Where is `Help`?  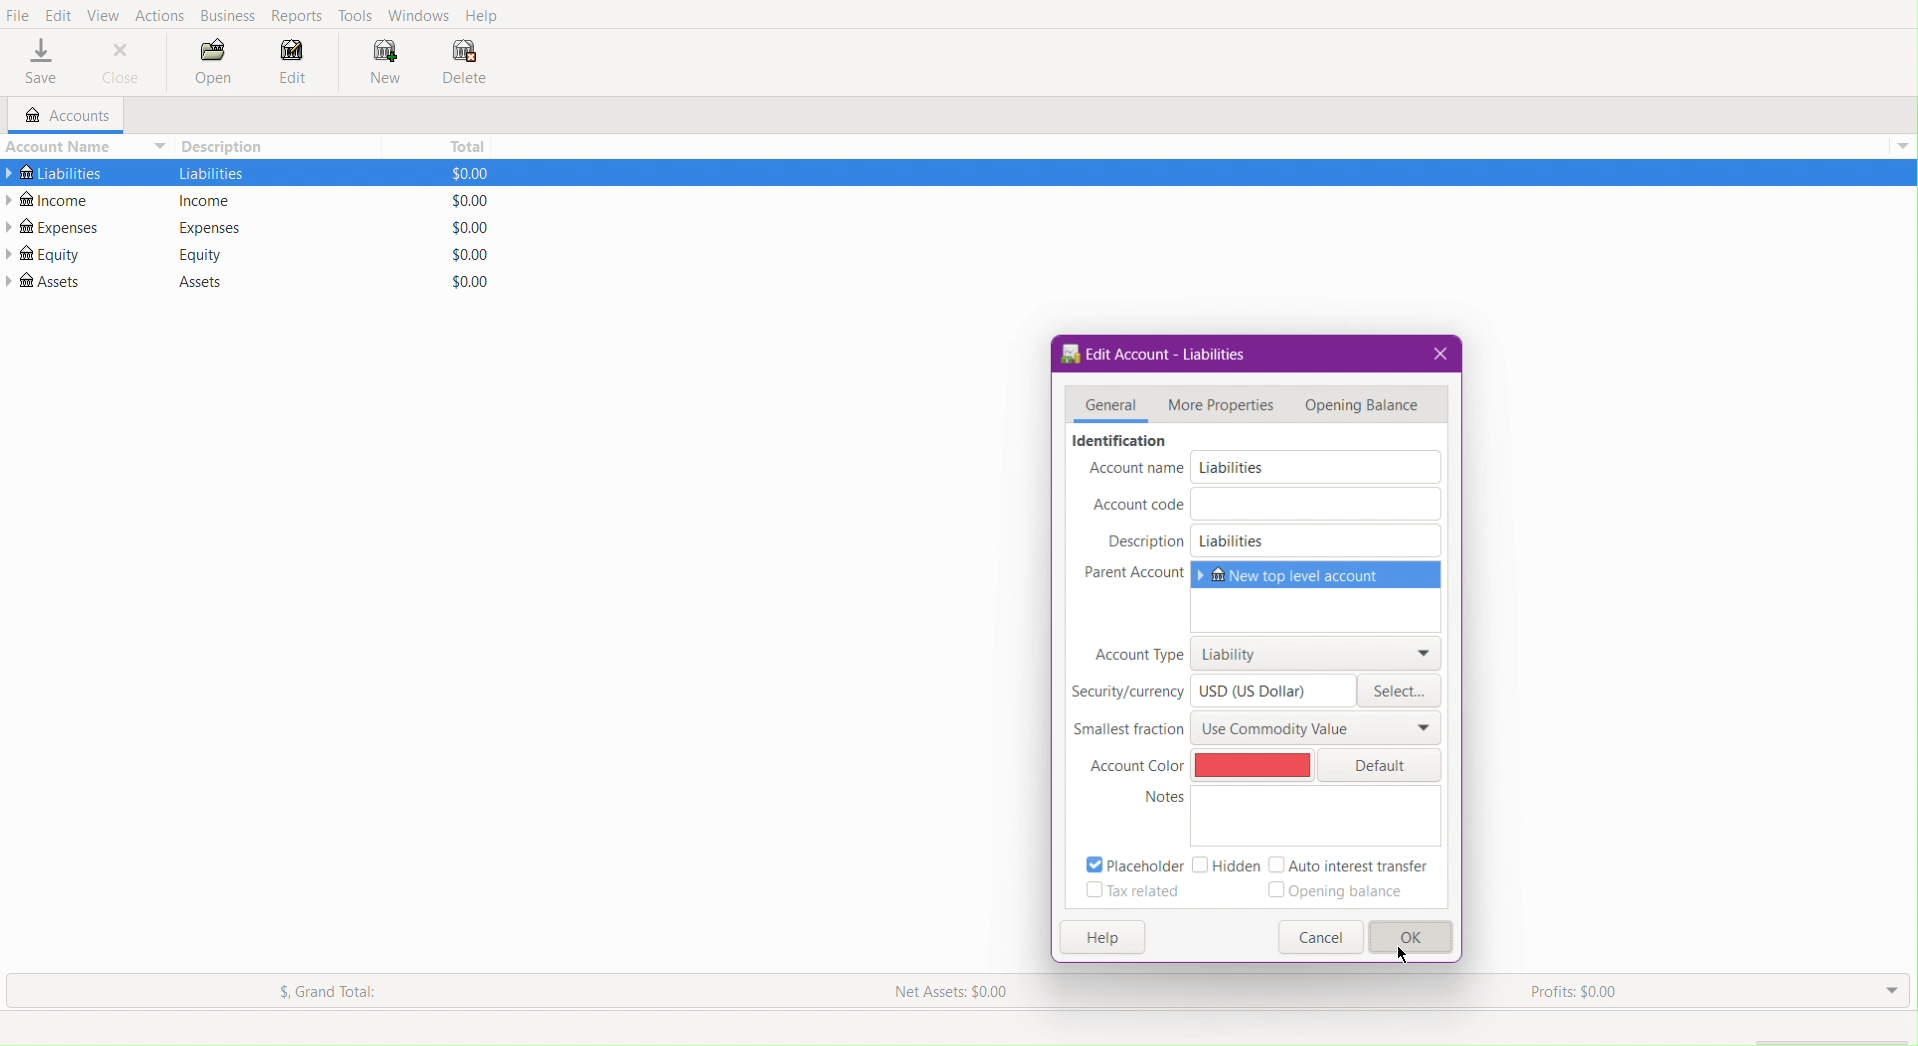
Help is located at coordinates (1099, 940).